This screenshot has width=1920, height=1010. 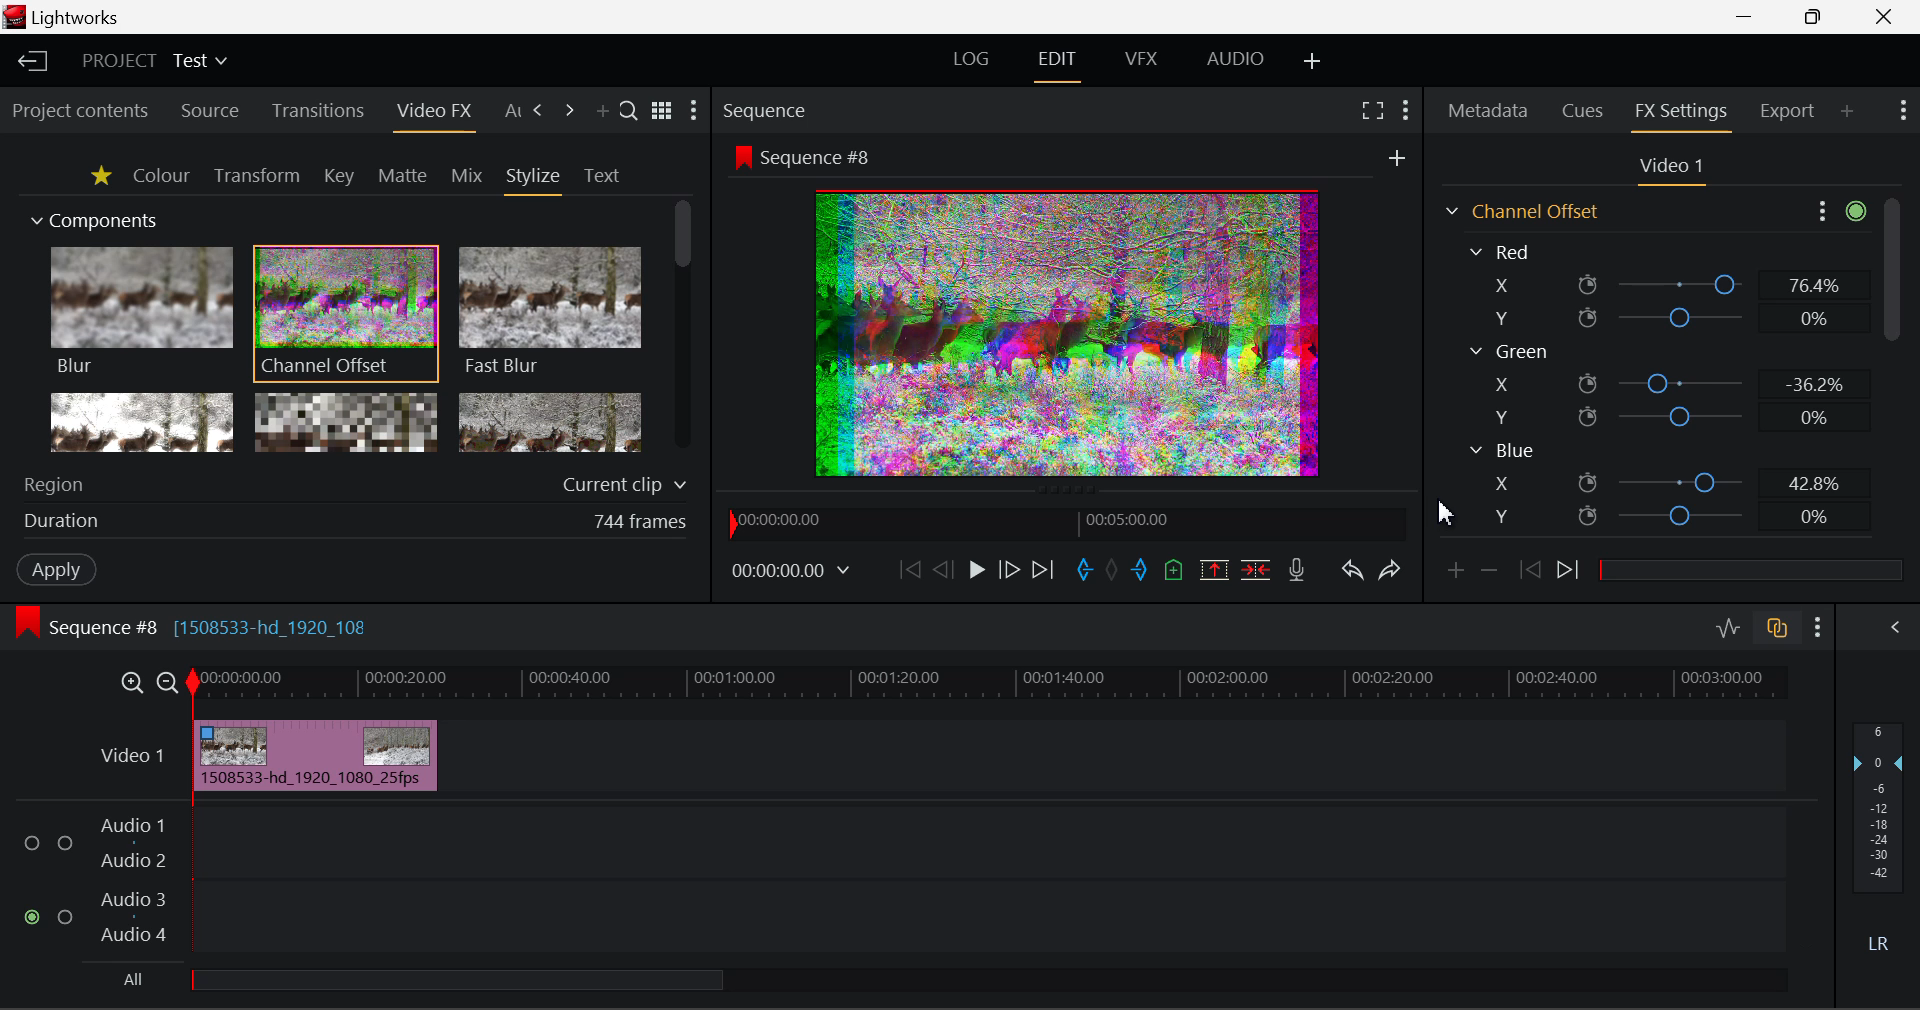 I want to click on Remove keyframe, so click(x=1490, y=576).